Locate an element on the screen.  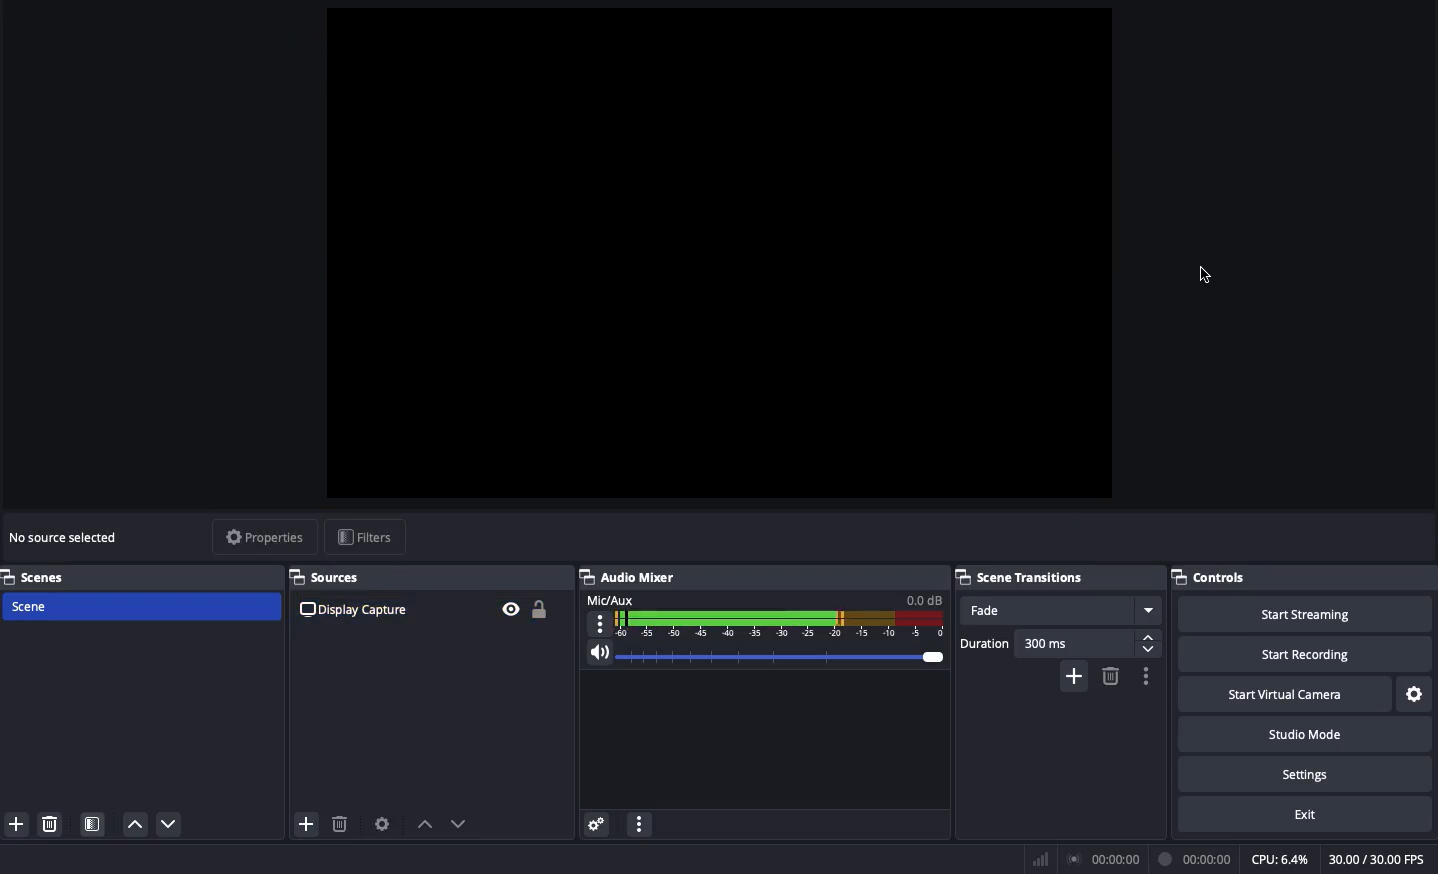
Controls is located at coordinates (1304, 577).